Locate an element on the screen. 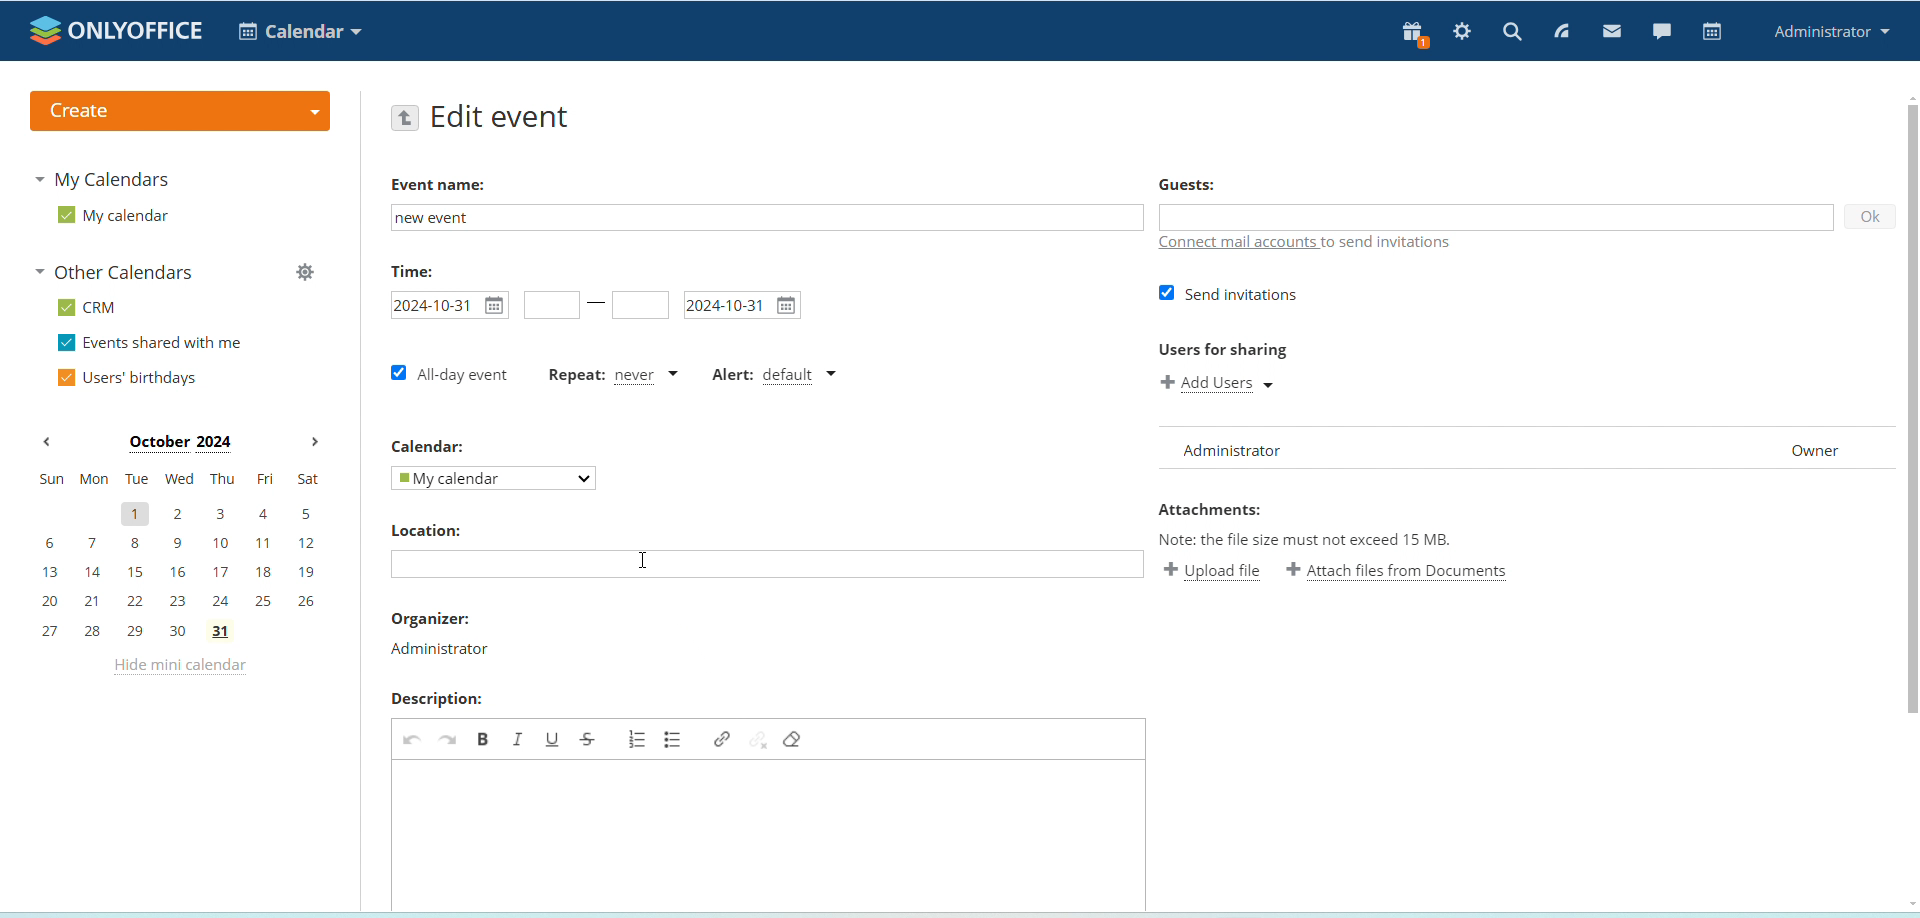 Image resolution: width=1920 pixels, height=918 pixels. Calendar is located at coordinates (426, 444).